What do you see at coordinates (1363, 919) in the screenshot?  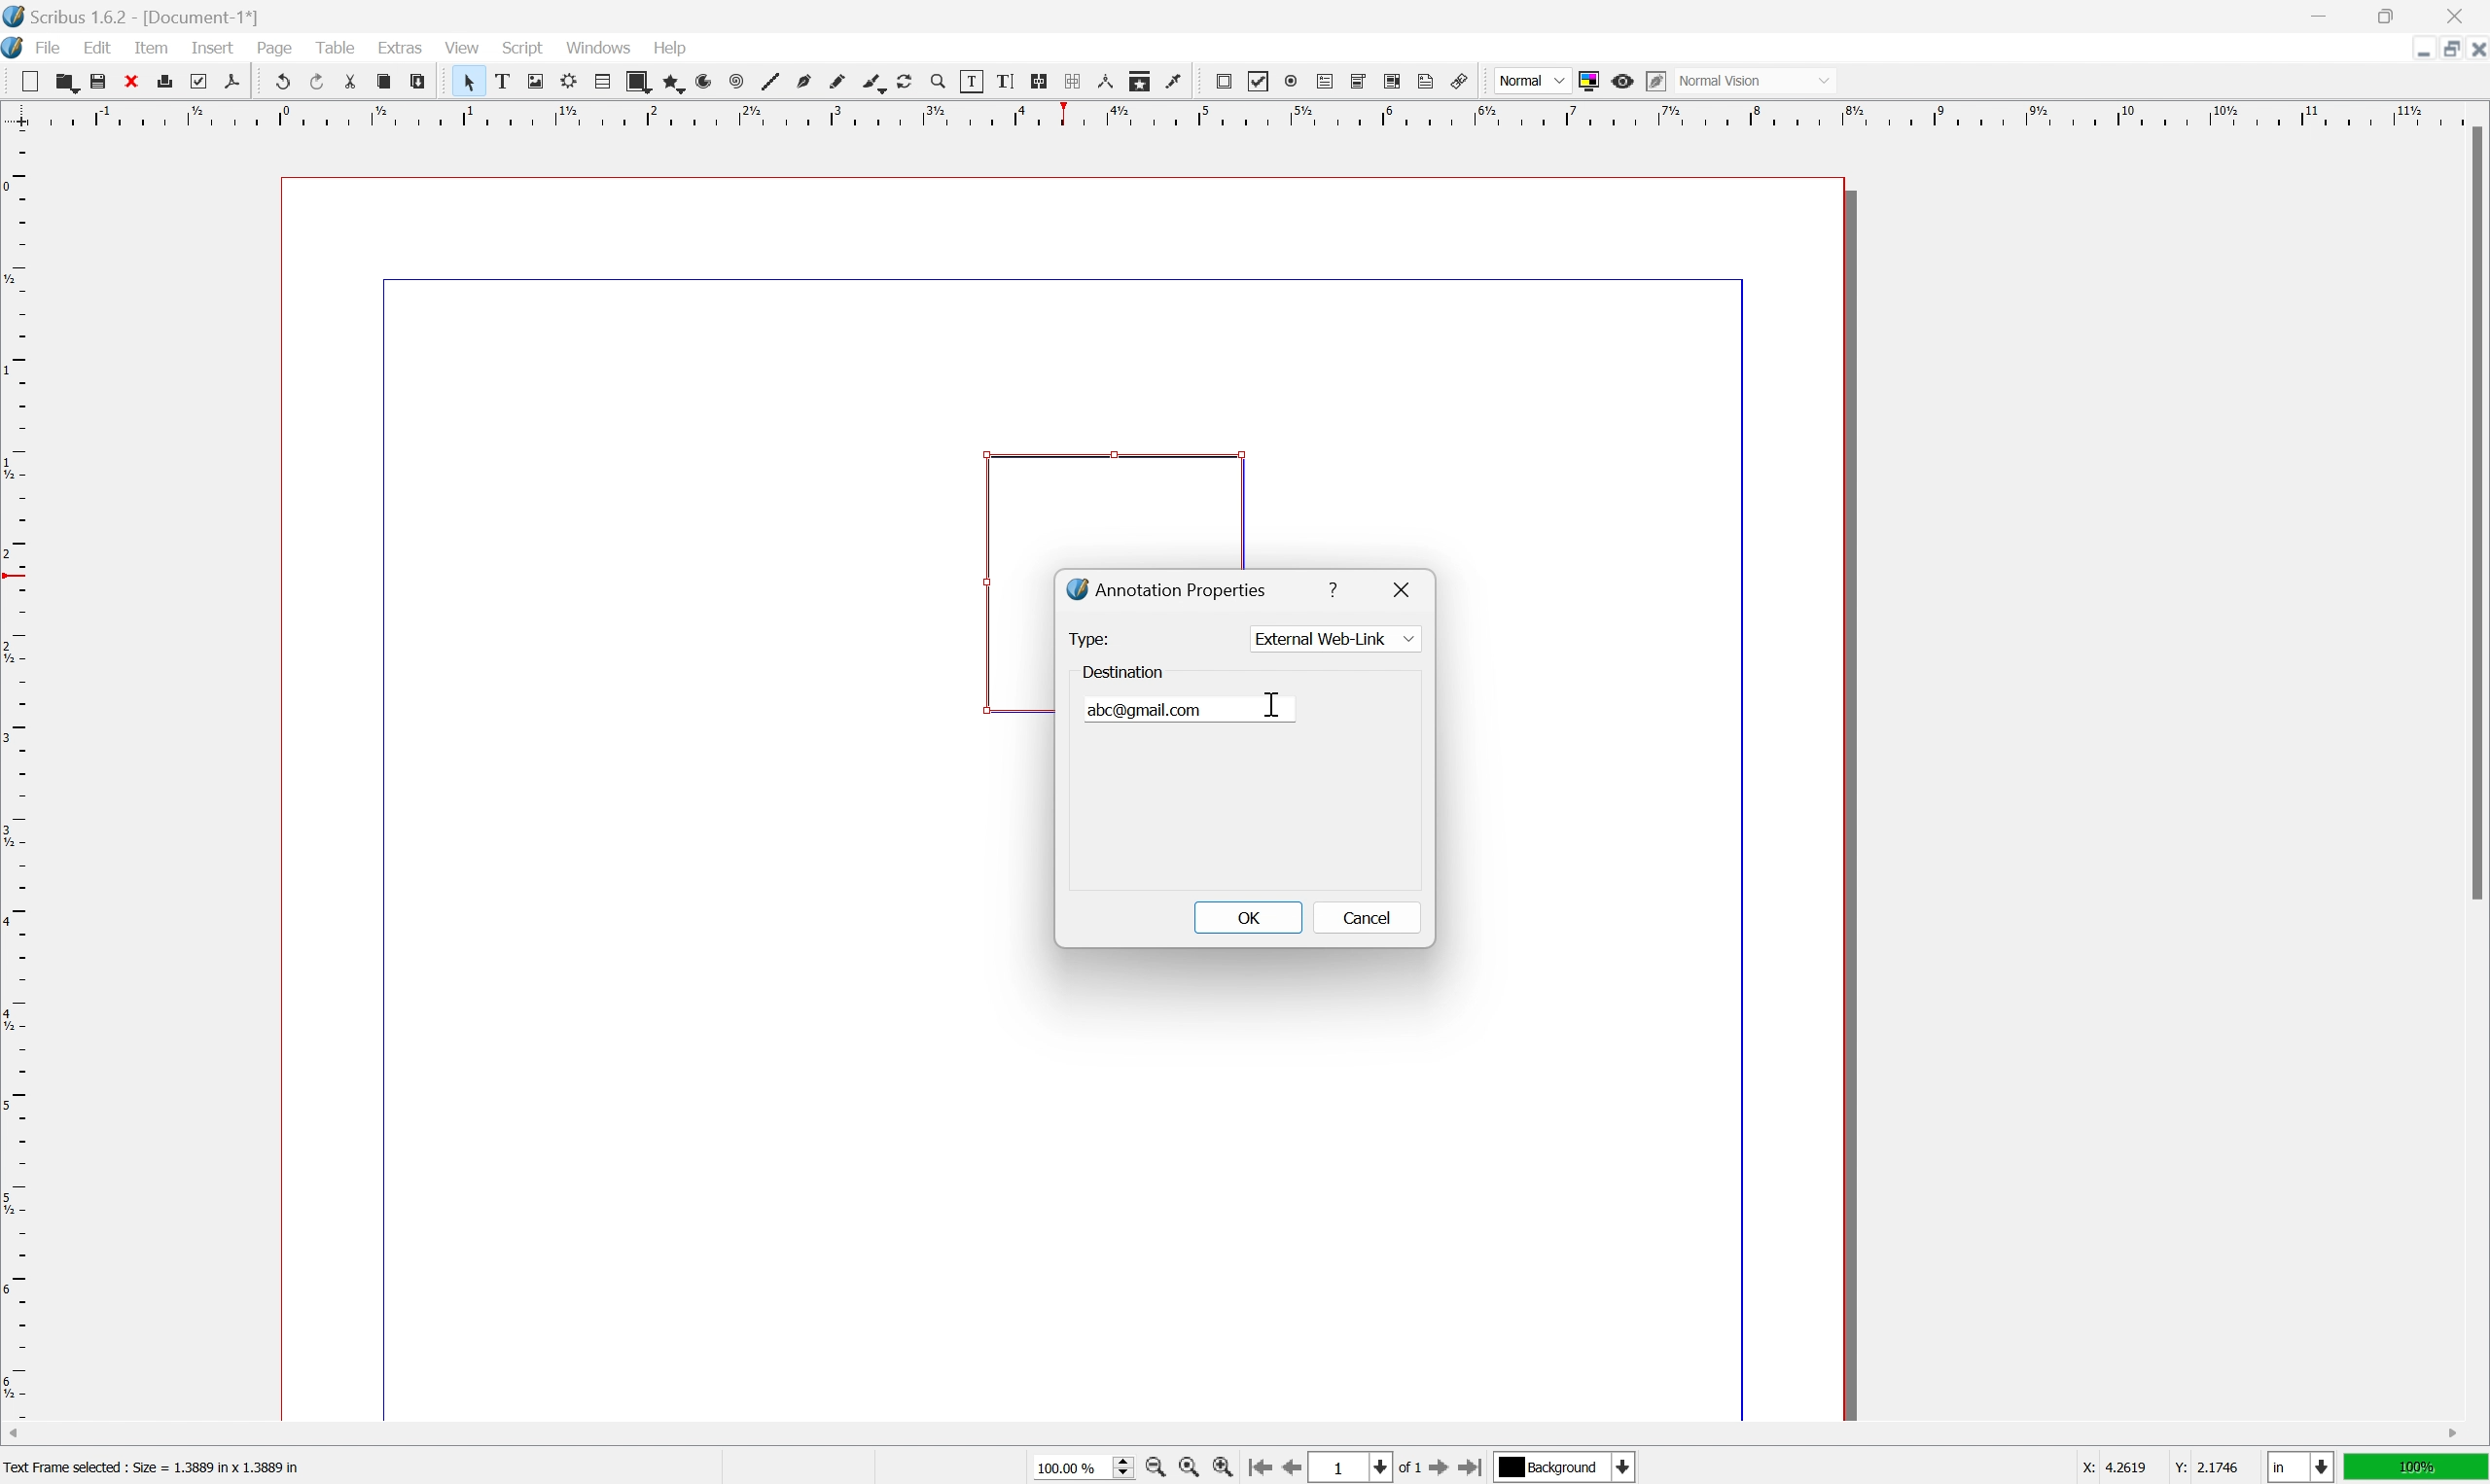 I see `cancel` at bounding box center [1363, 919].